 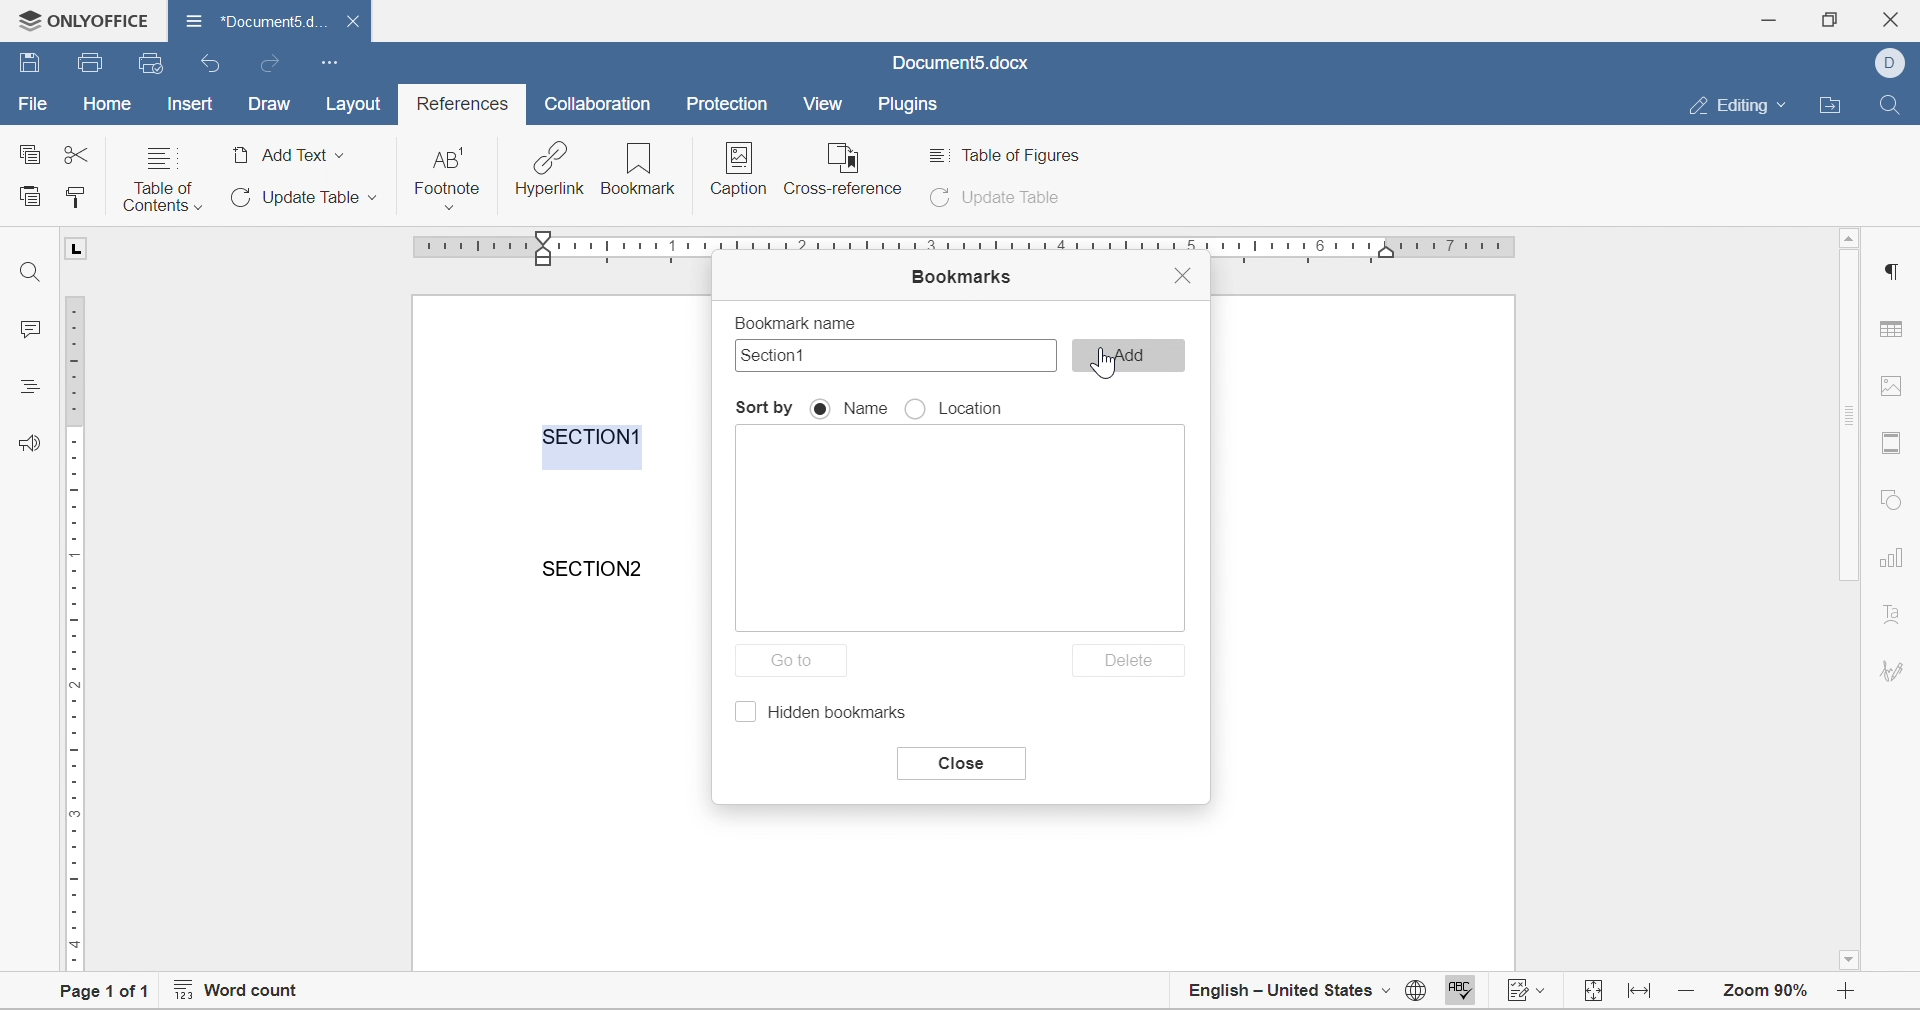 What do you see at coordinates (357, 21) in the screenshot?
I see `close` at bounding box center [357, 21].